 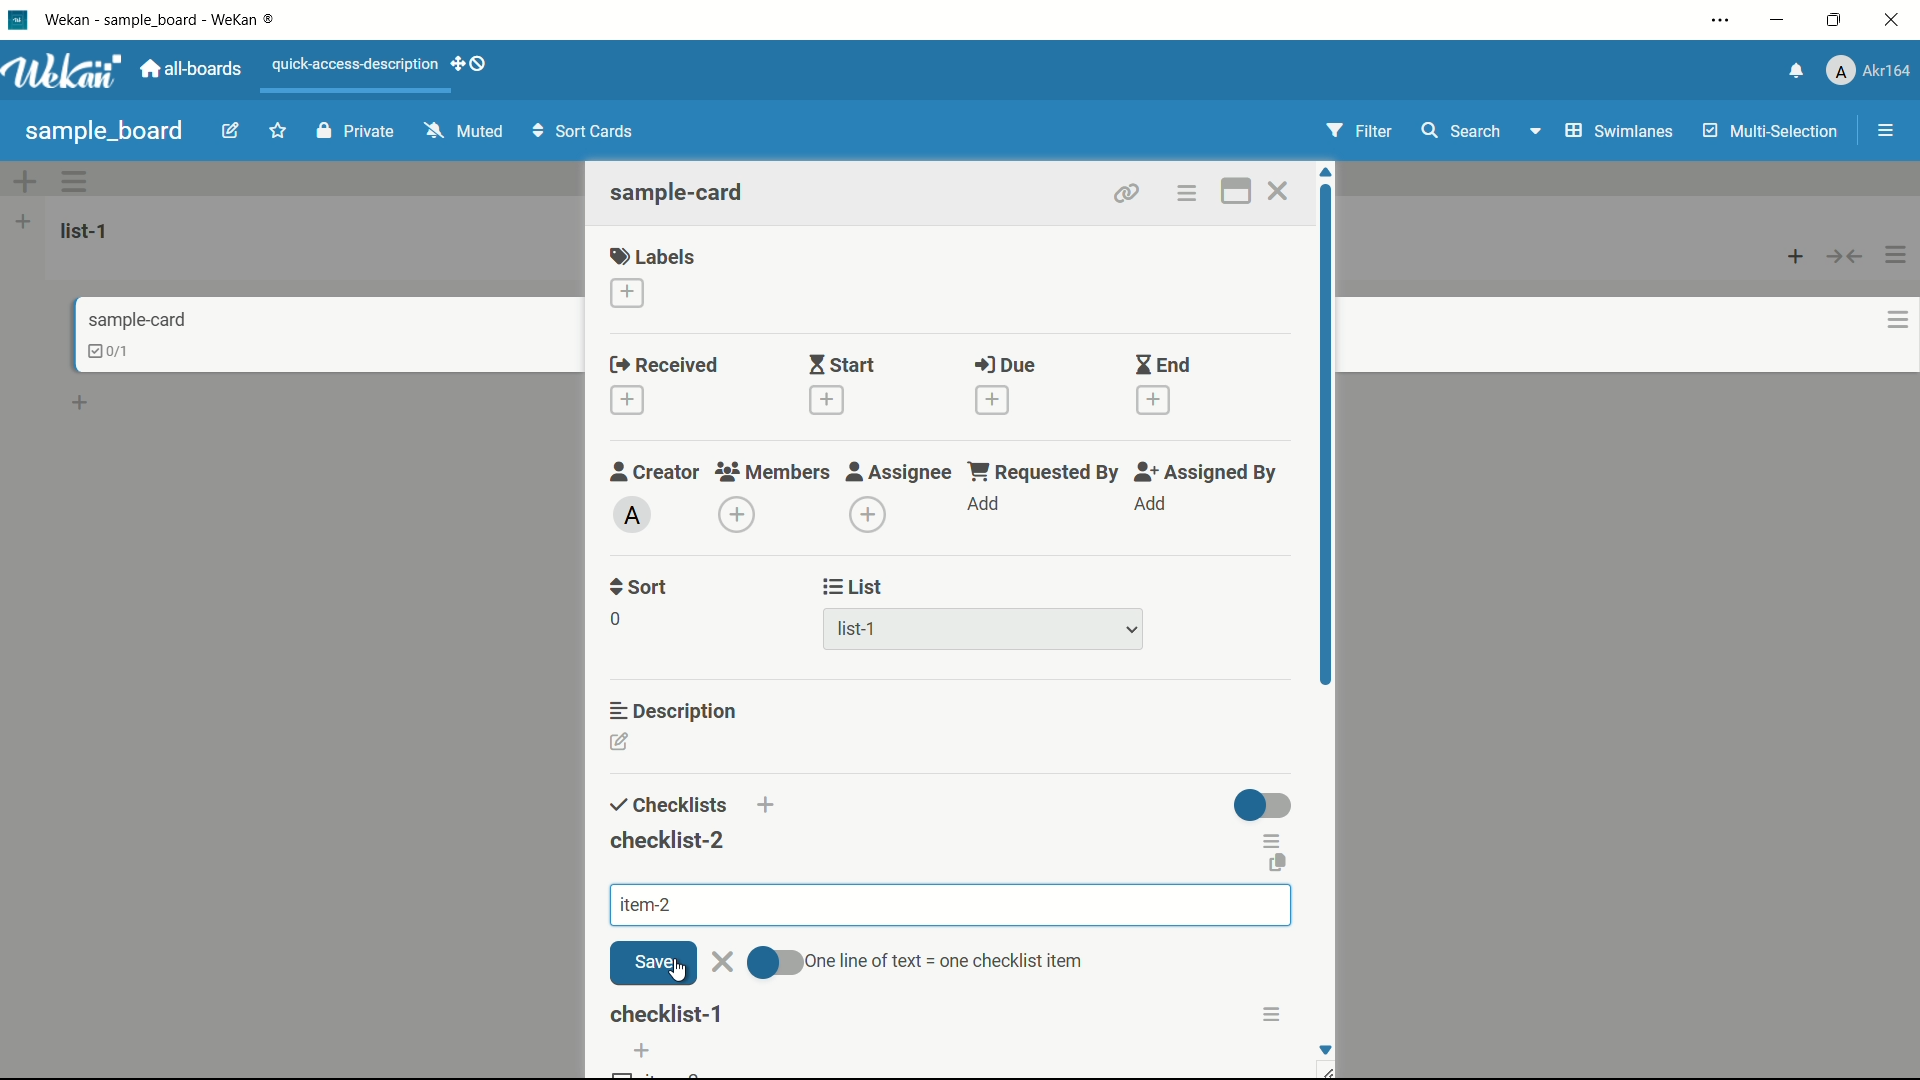 What do you see at coordinates (723, 963) in the screenshot?
I see `close` at bounding box center [723, 963].